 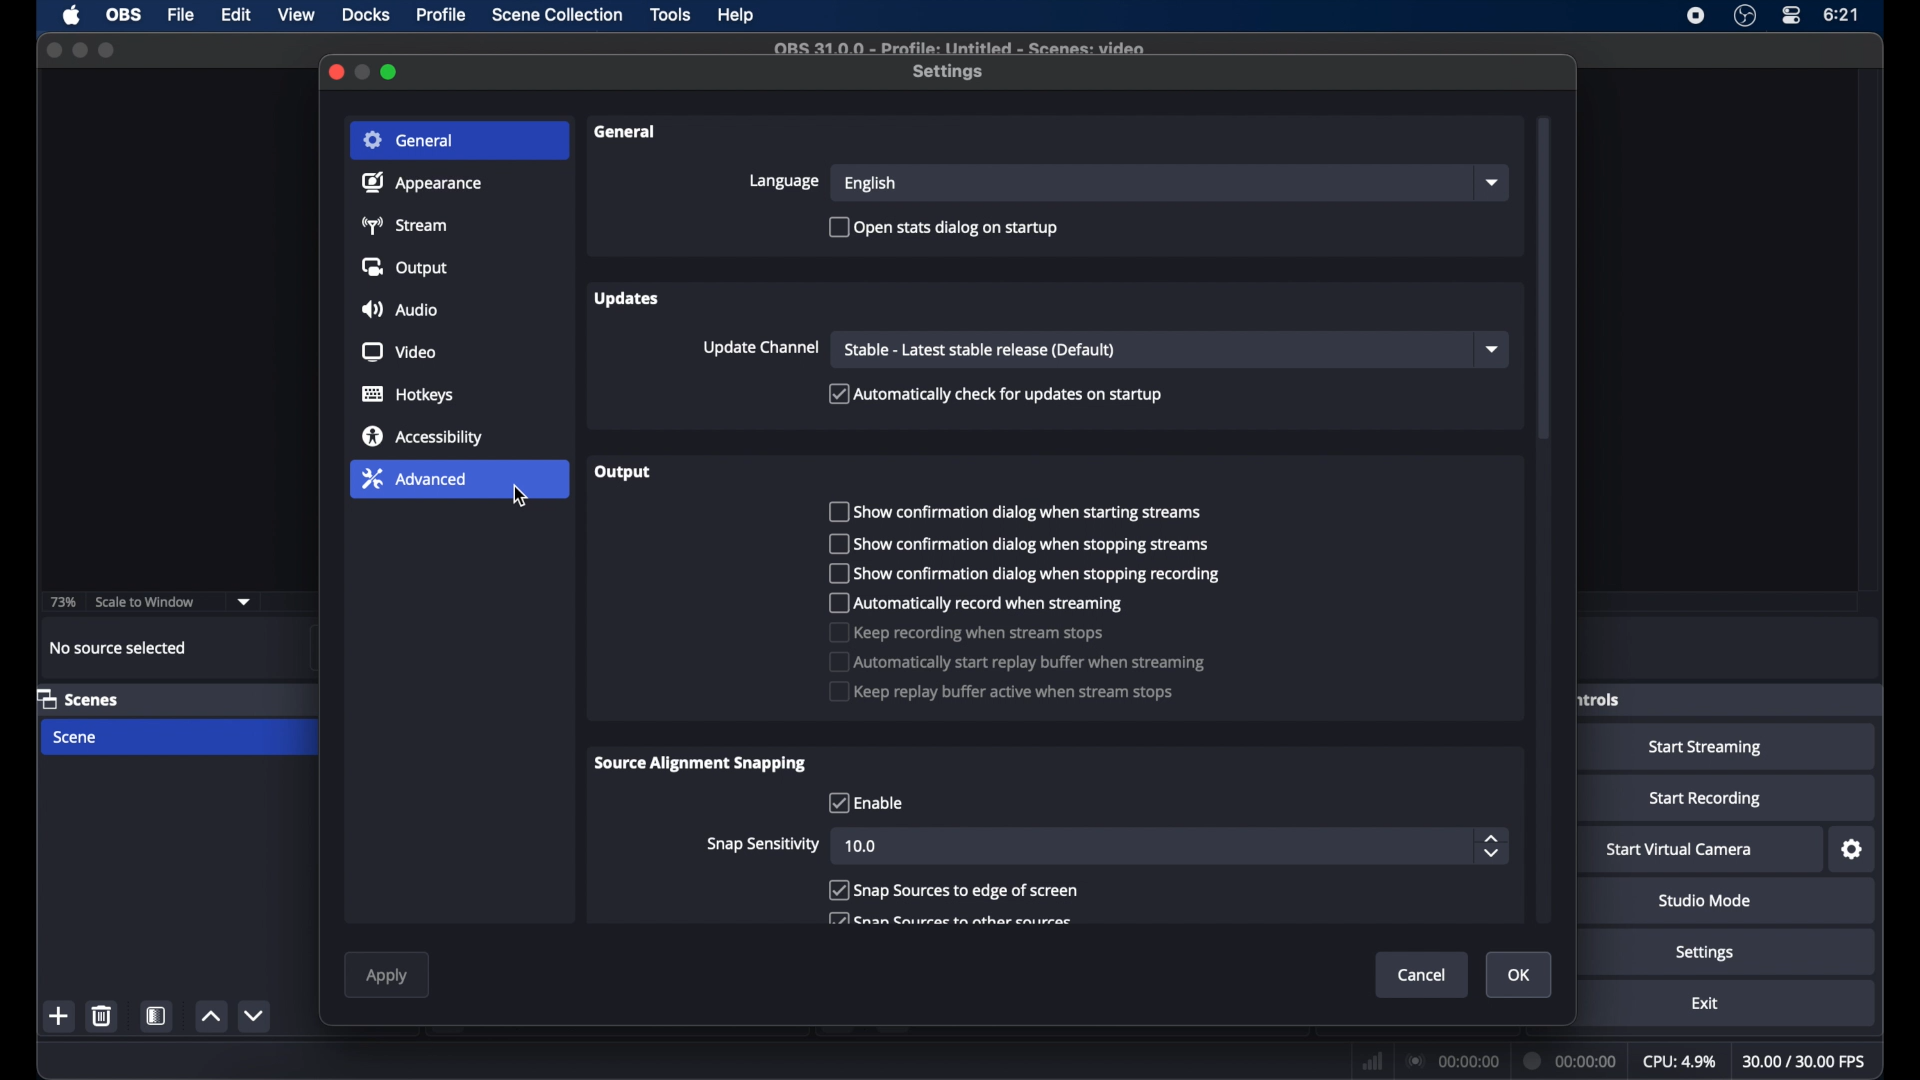 What do you see at coordinates (938, 225) in the screenshot?
I see `[) Open stats dialog on startup` at bounding box center [938, 225].